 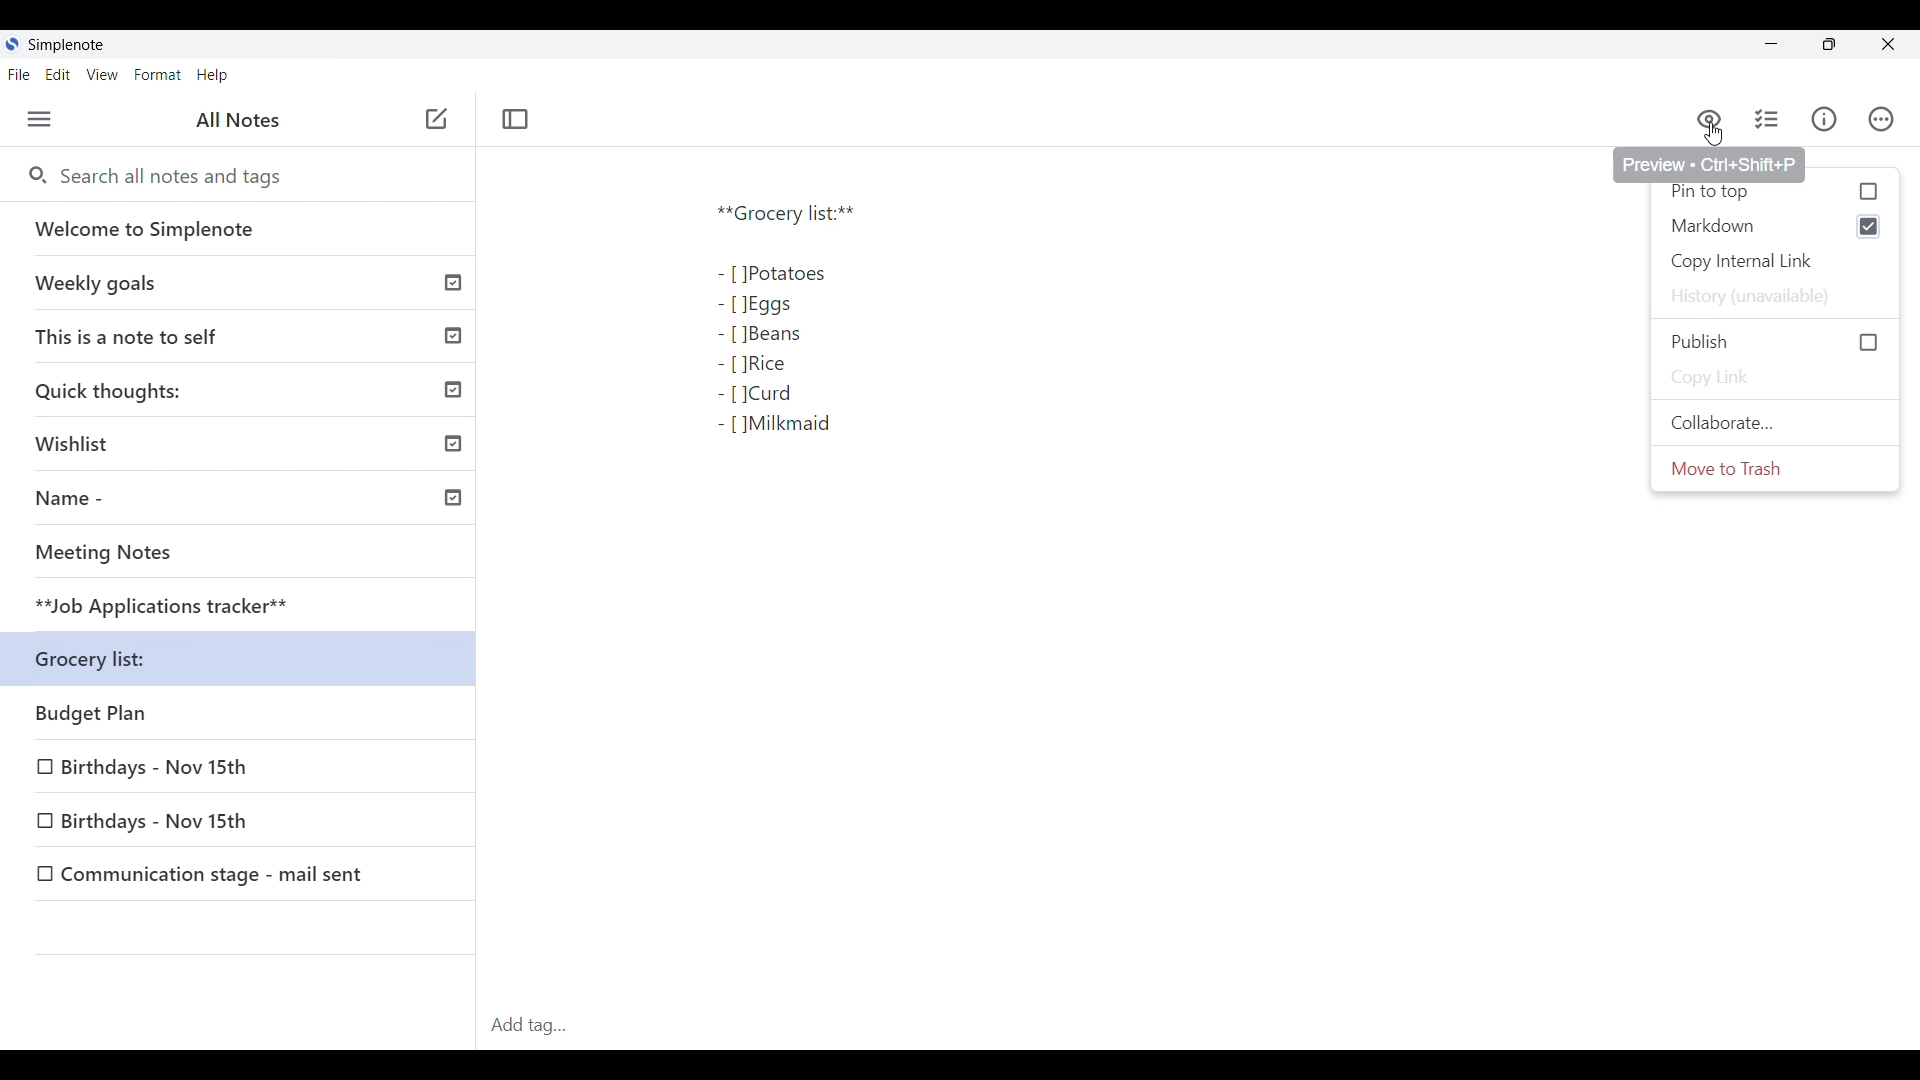 What do you see at coordinates (536, 1025) in the screenshot?
I see `Add tag...` at bounding box center [536, 1025].